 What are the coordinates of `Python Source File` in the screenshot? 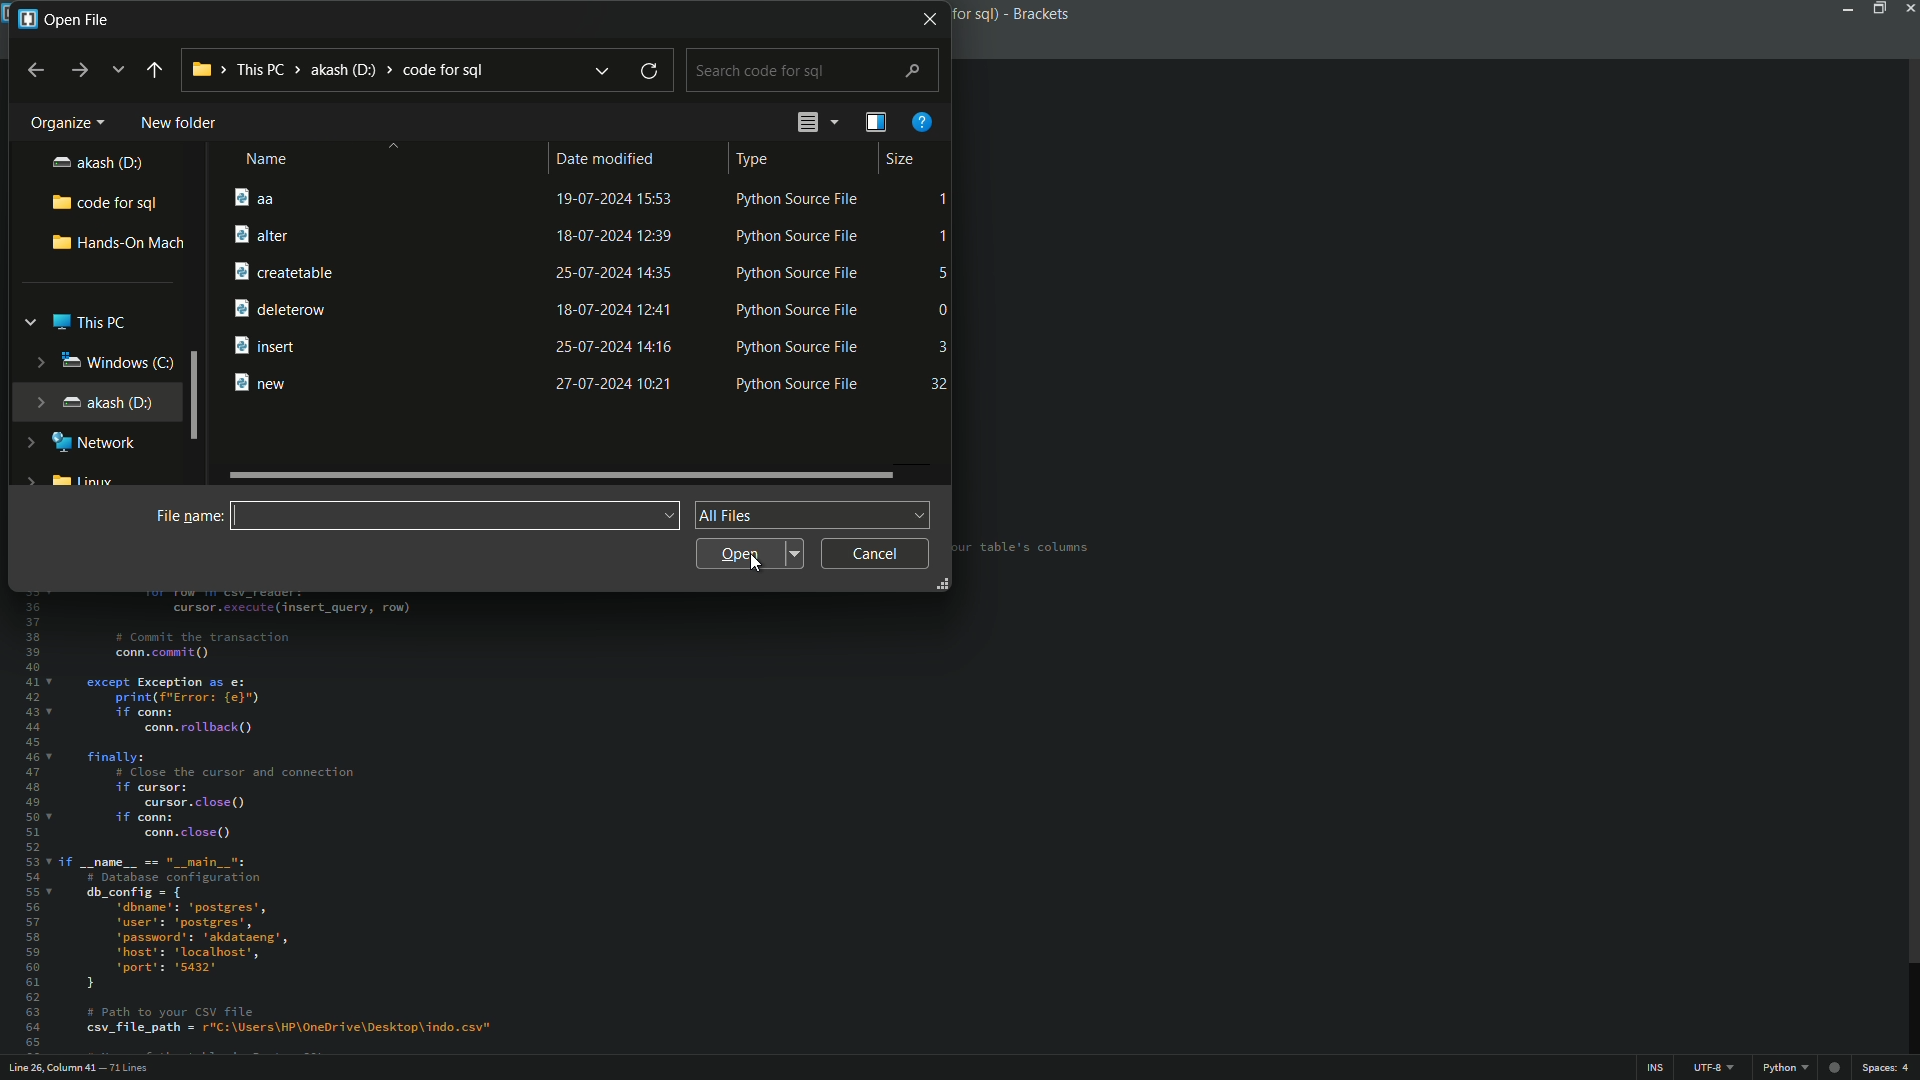 It's located at (802, 346).